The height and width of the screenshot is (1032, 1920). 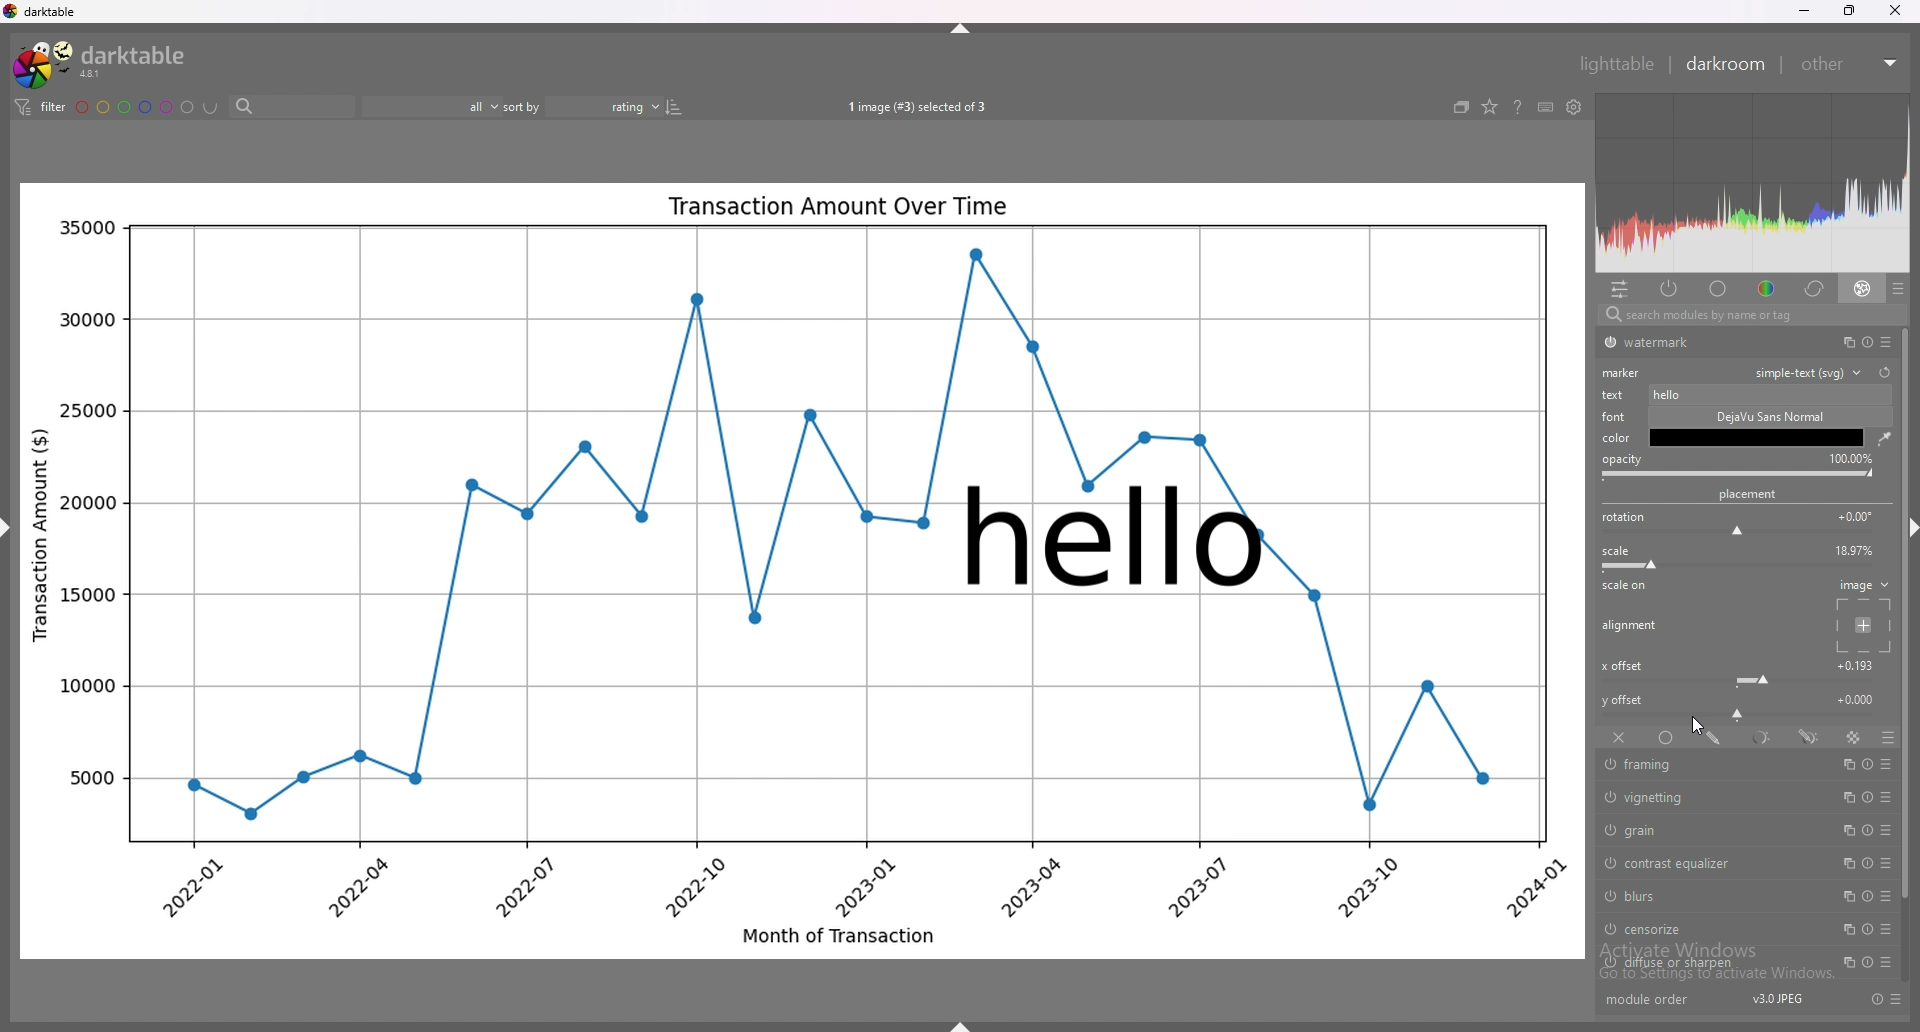 What do you see at coordinates (1545, 107) in the screenshot?
I see `keyboard shortcuts` at bounding box center [1545, 107].